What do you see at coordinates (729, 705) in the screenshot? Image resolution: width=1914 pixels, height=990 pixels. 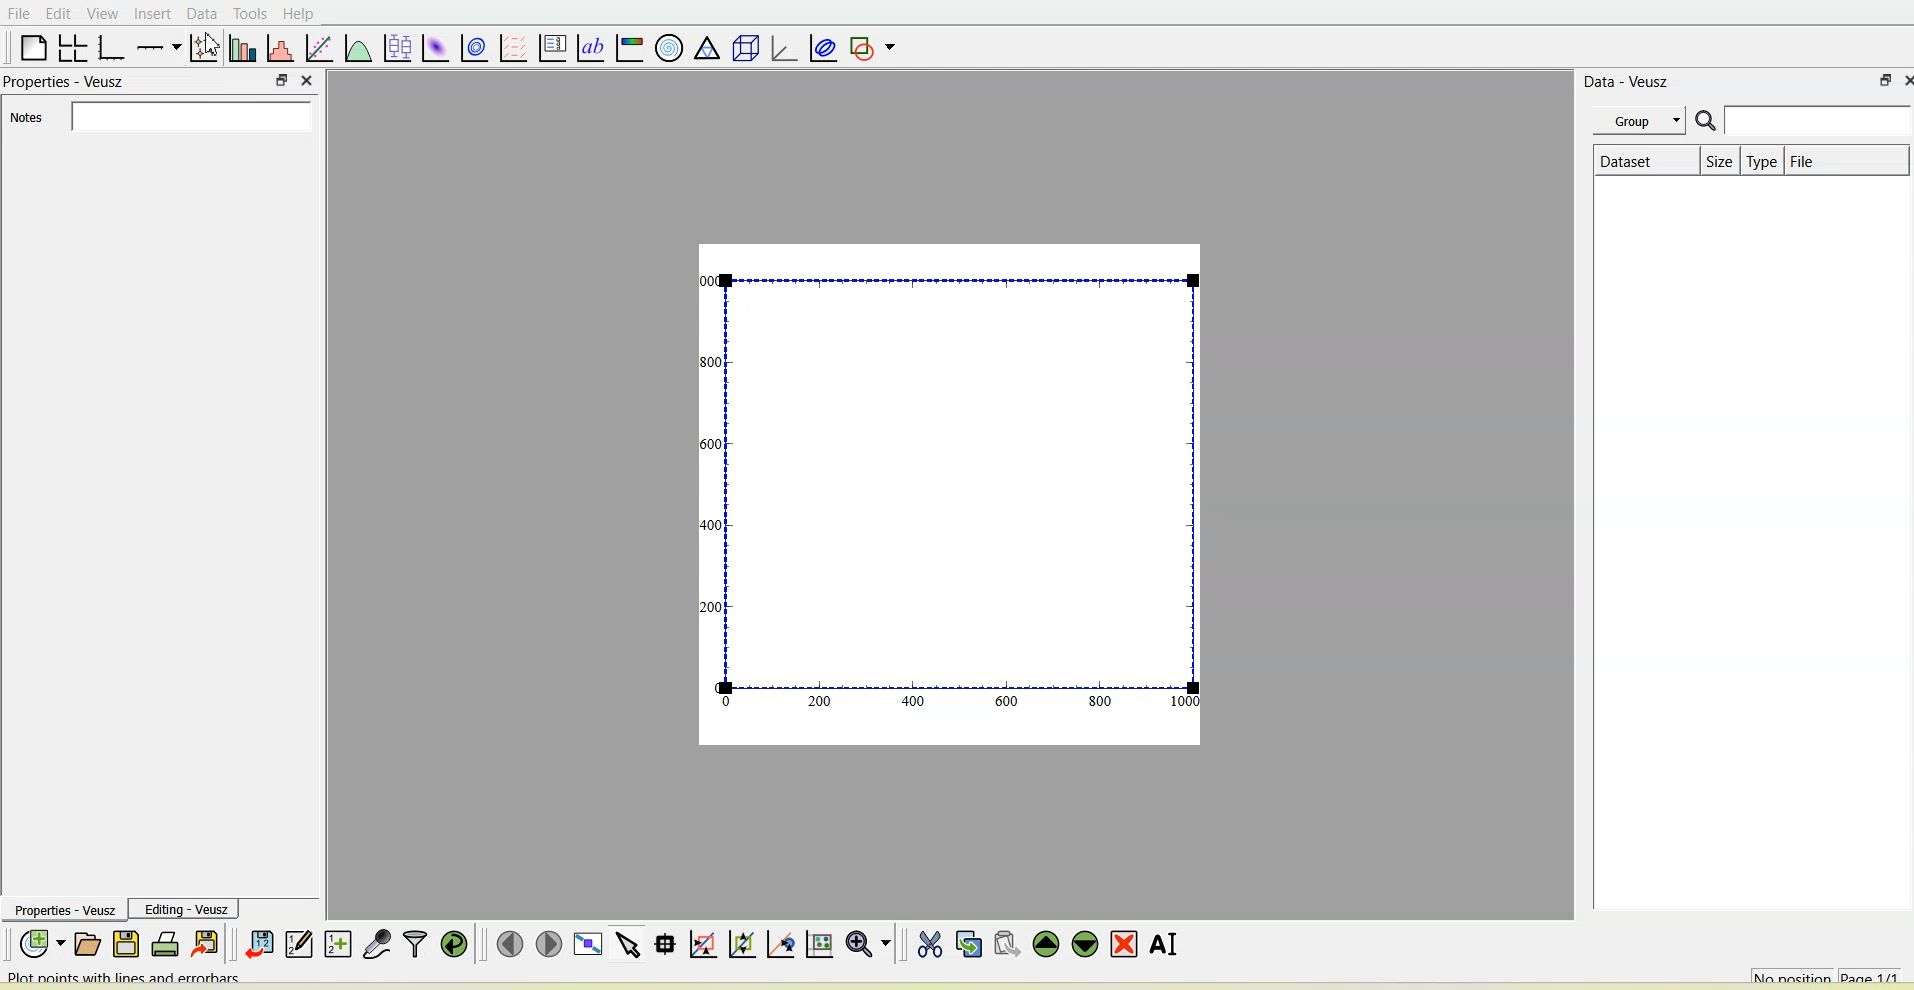 I see `0` at bounding box center [729, 705].